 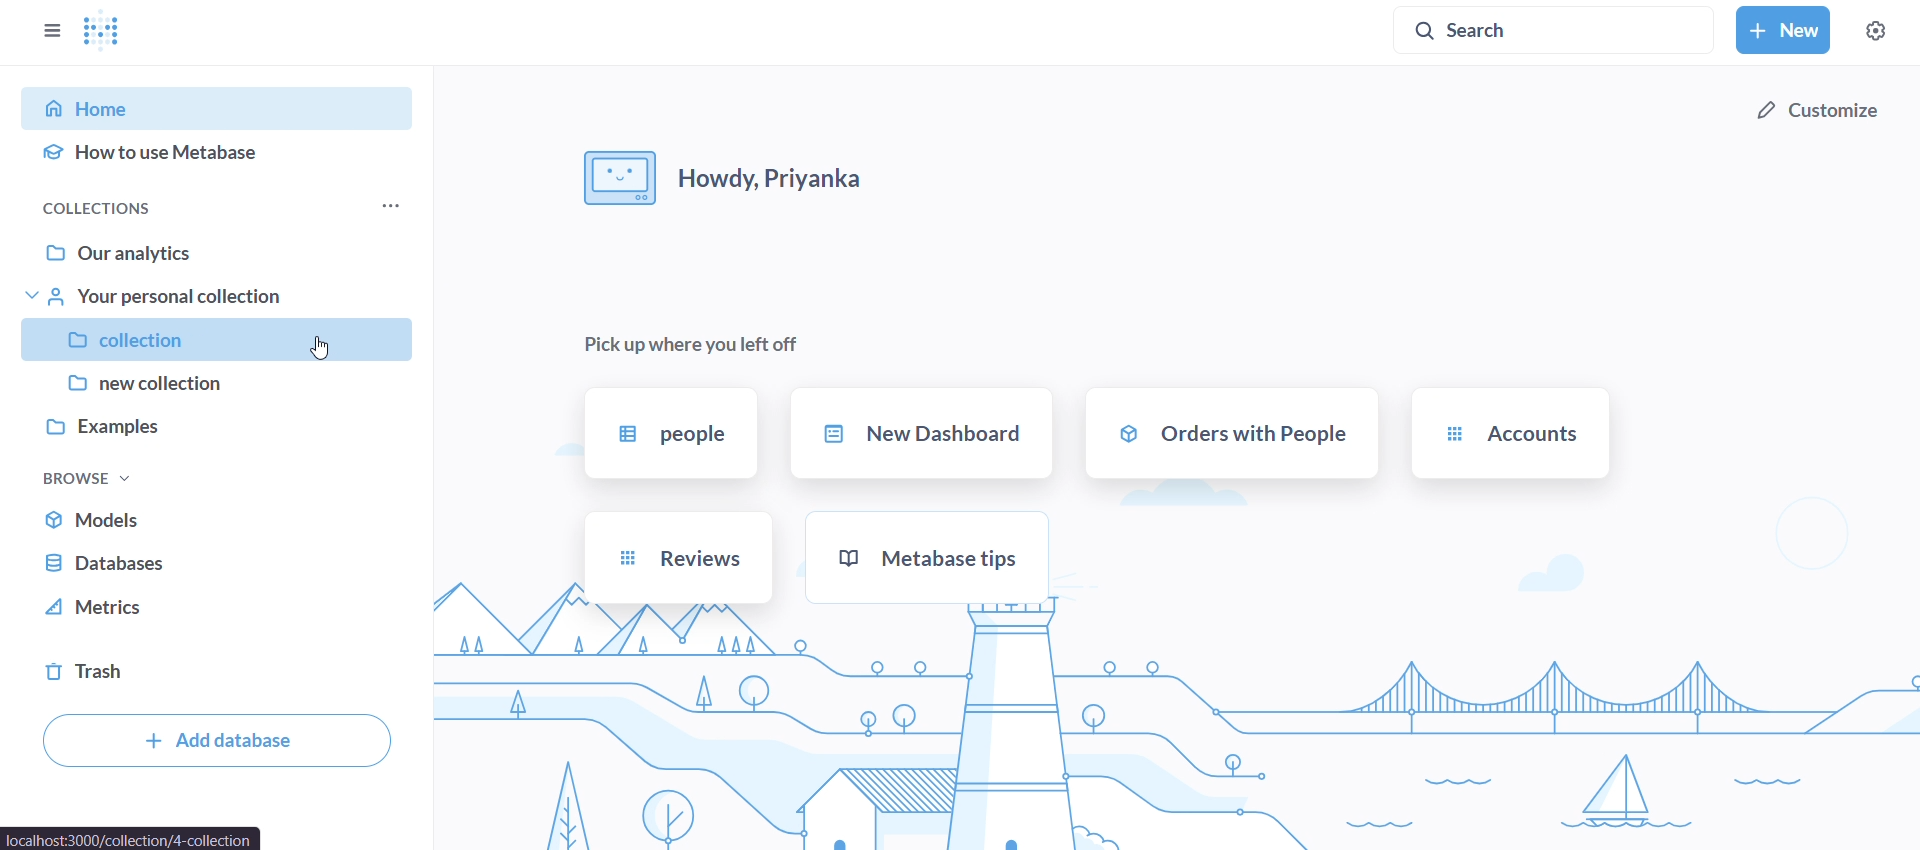 What do you see at coordinates (219, 339) in the screenshot?
I see `collection` at bounding box center [219, 339].